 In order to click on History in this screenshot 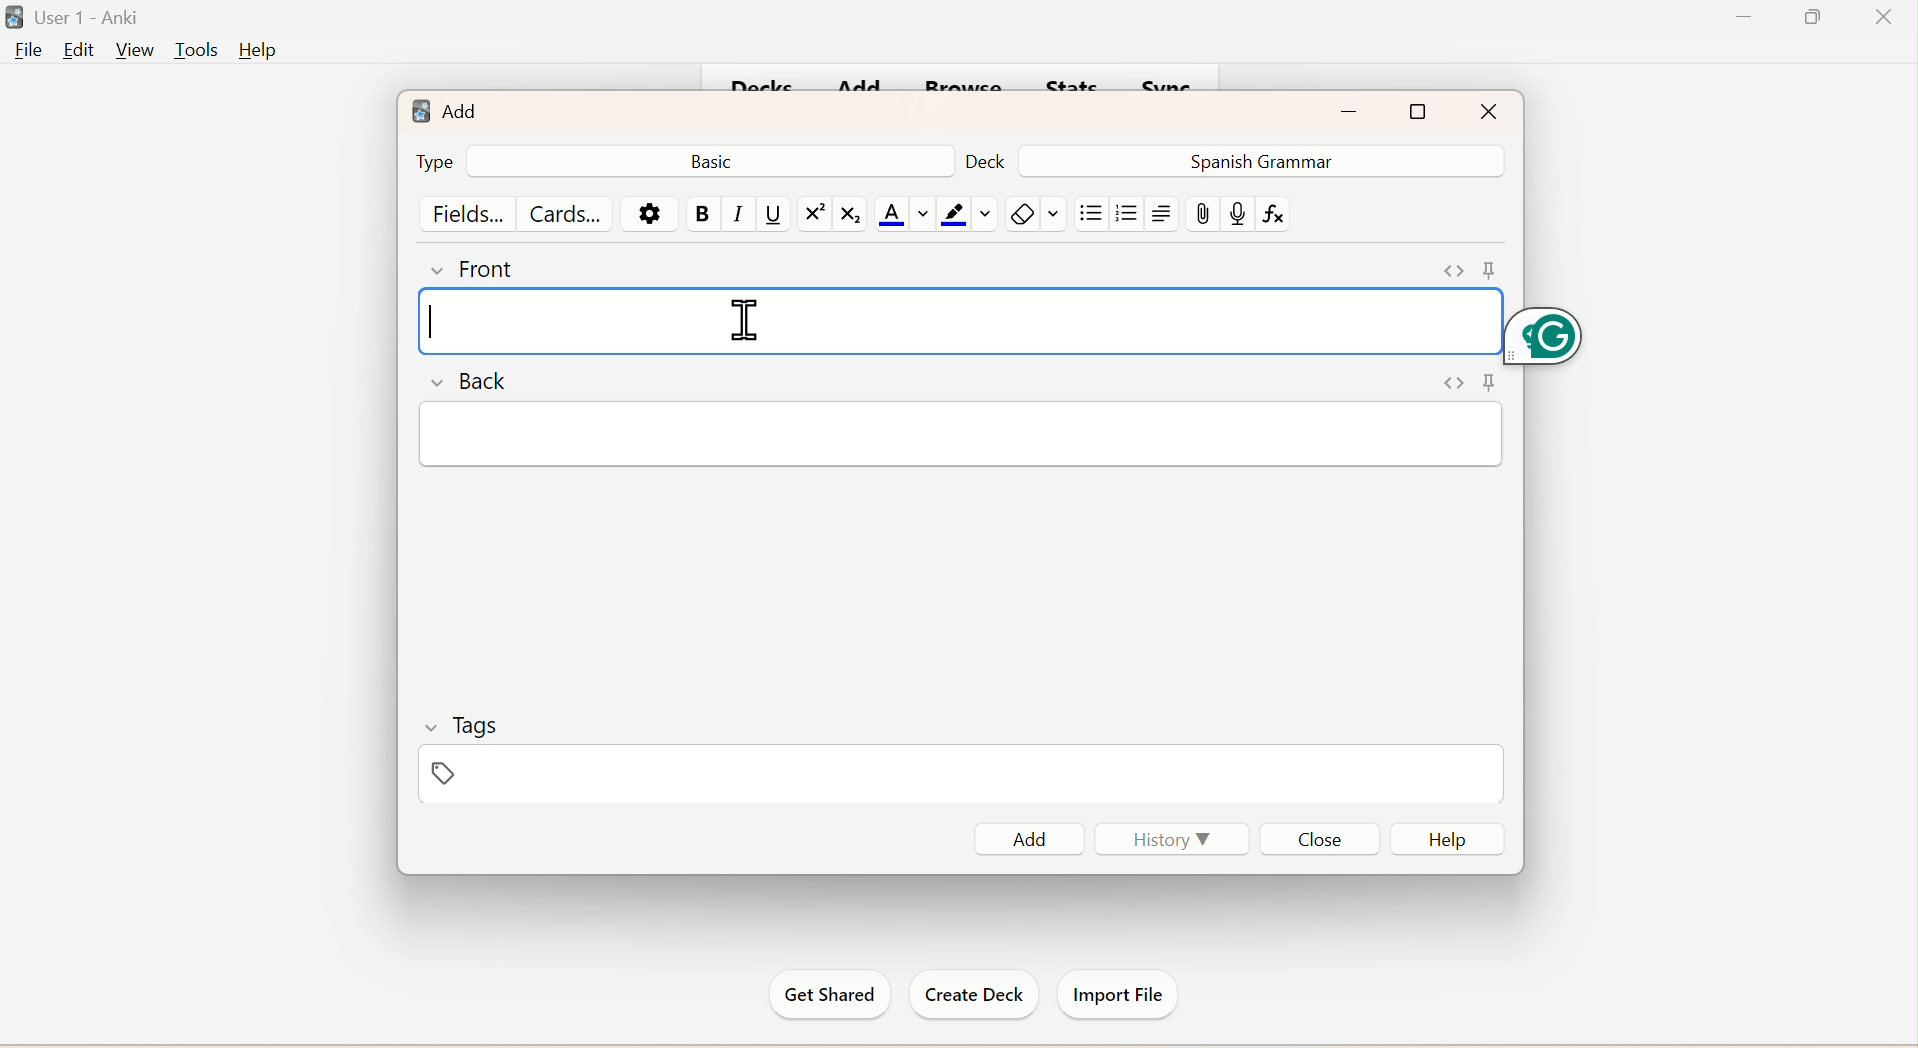, I will do `click(1174, 844)`.